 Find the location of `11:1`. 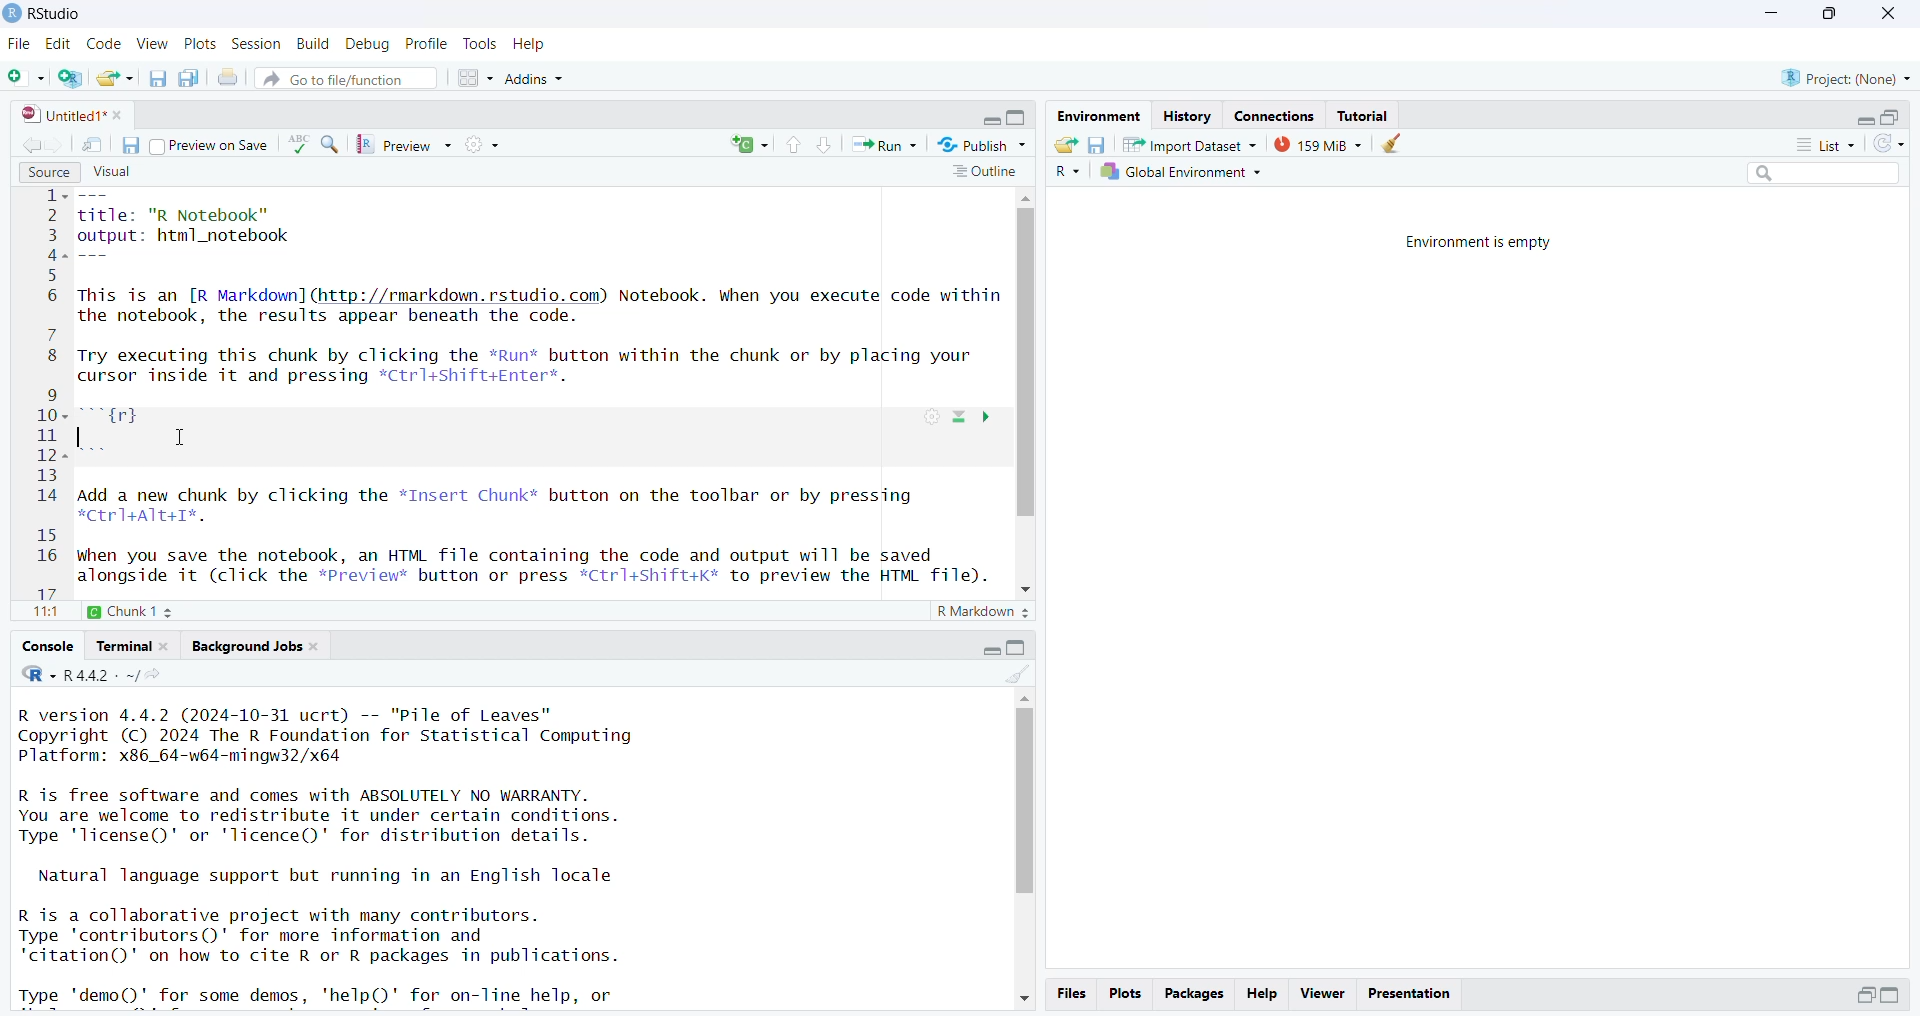

11:1 is located at coordinates (44, 613).